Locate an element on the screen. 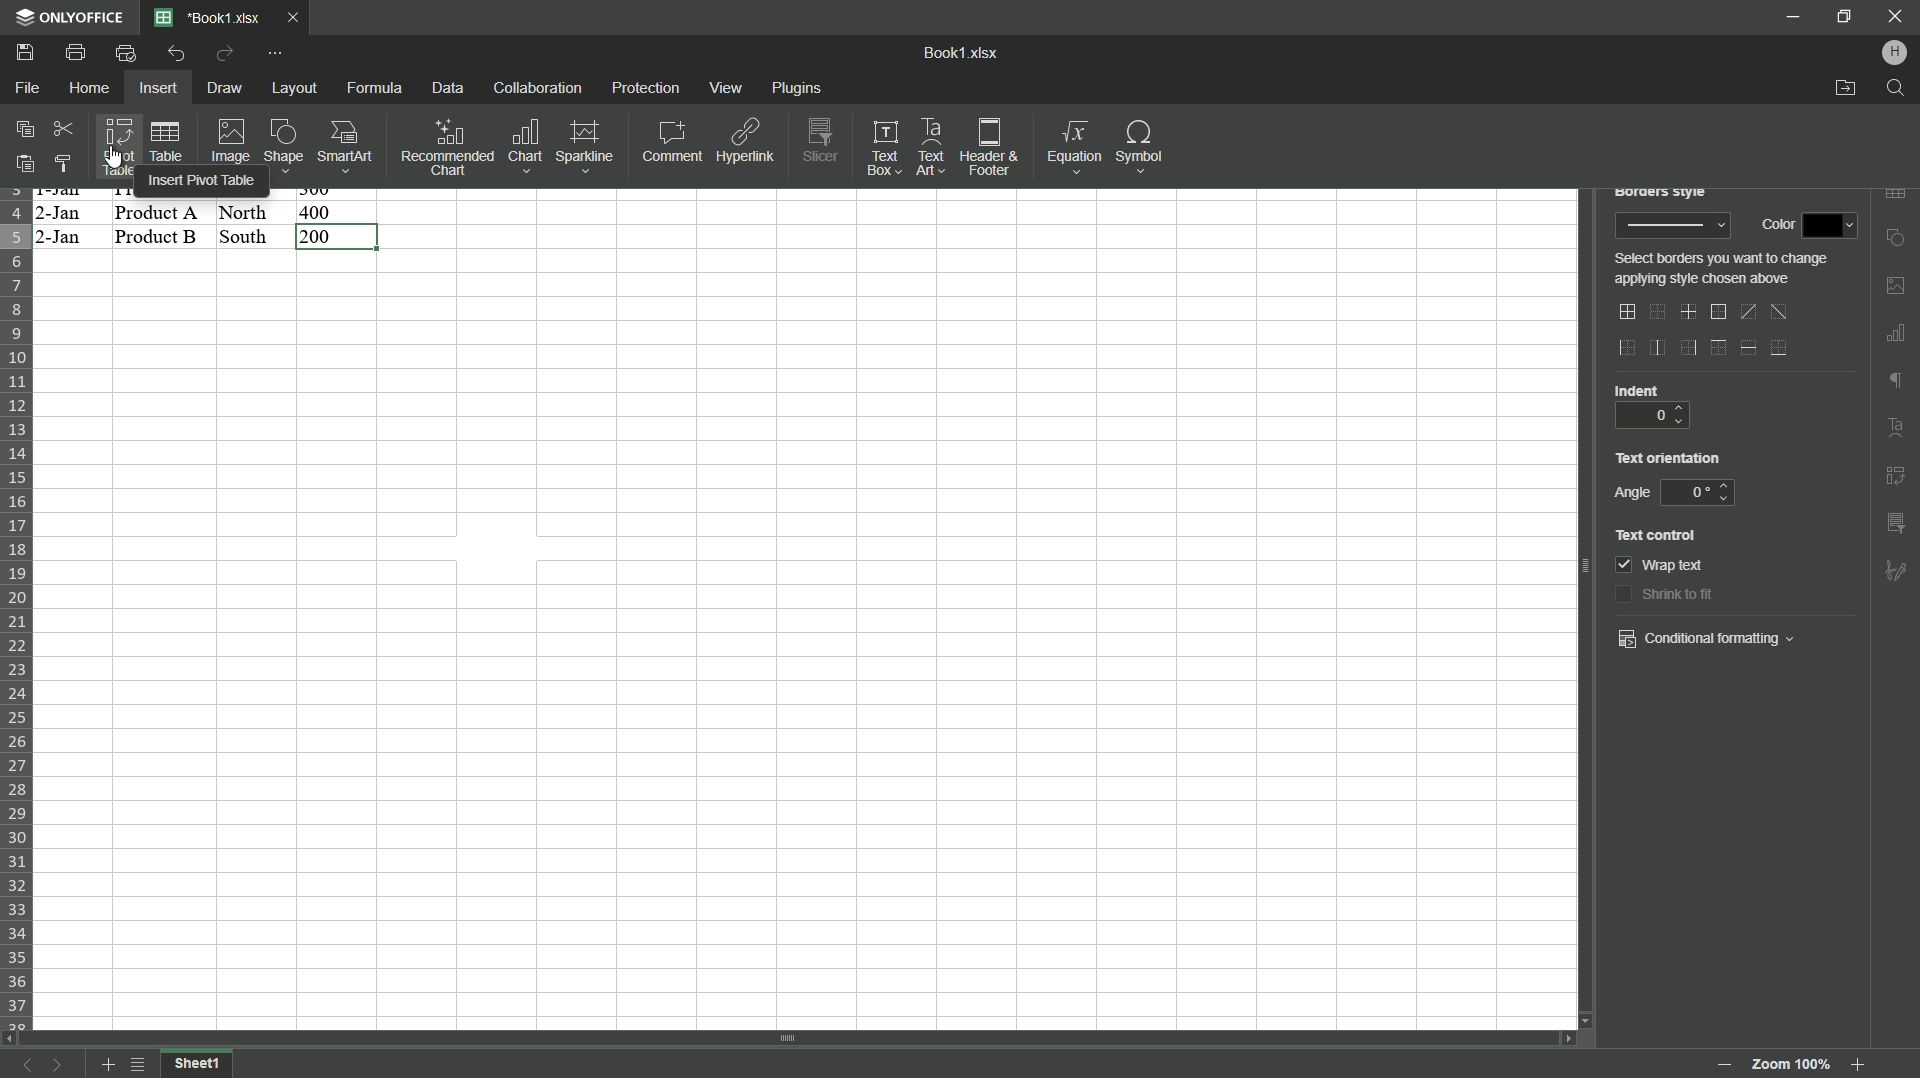  insert table is located at coordinates (1898, 192).